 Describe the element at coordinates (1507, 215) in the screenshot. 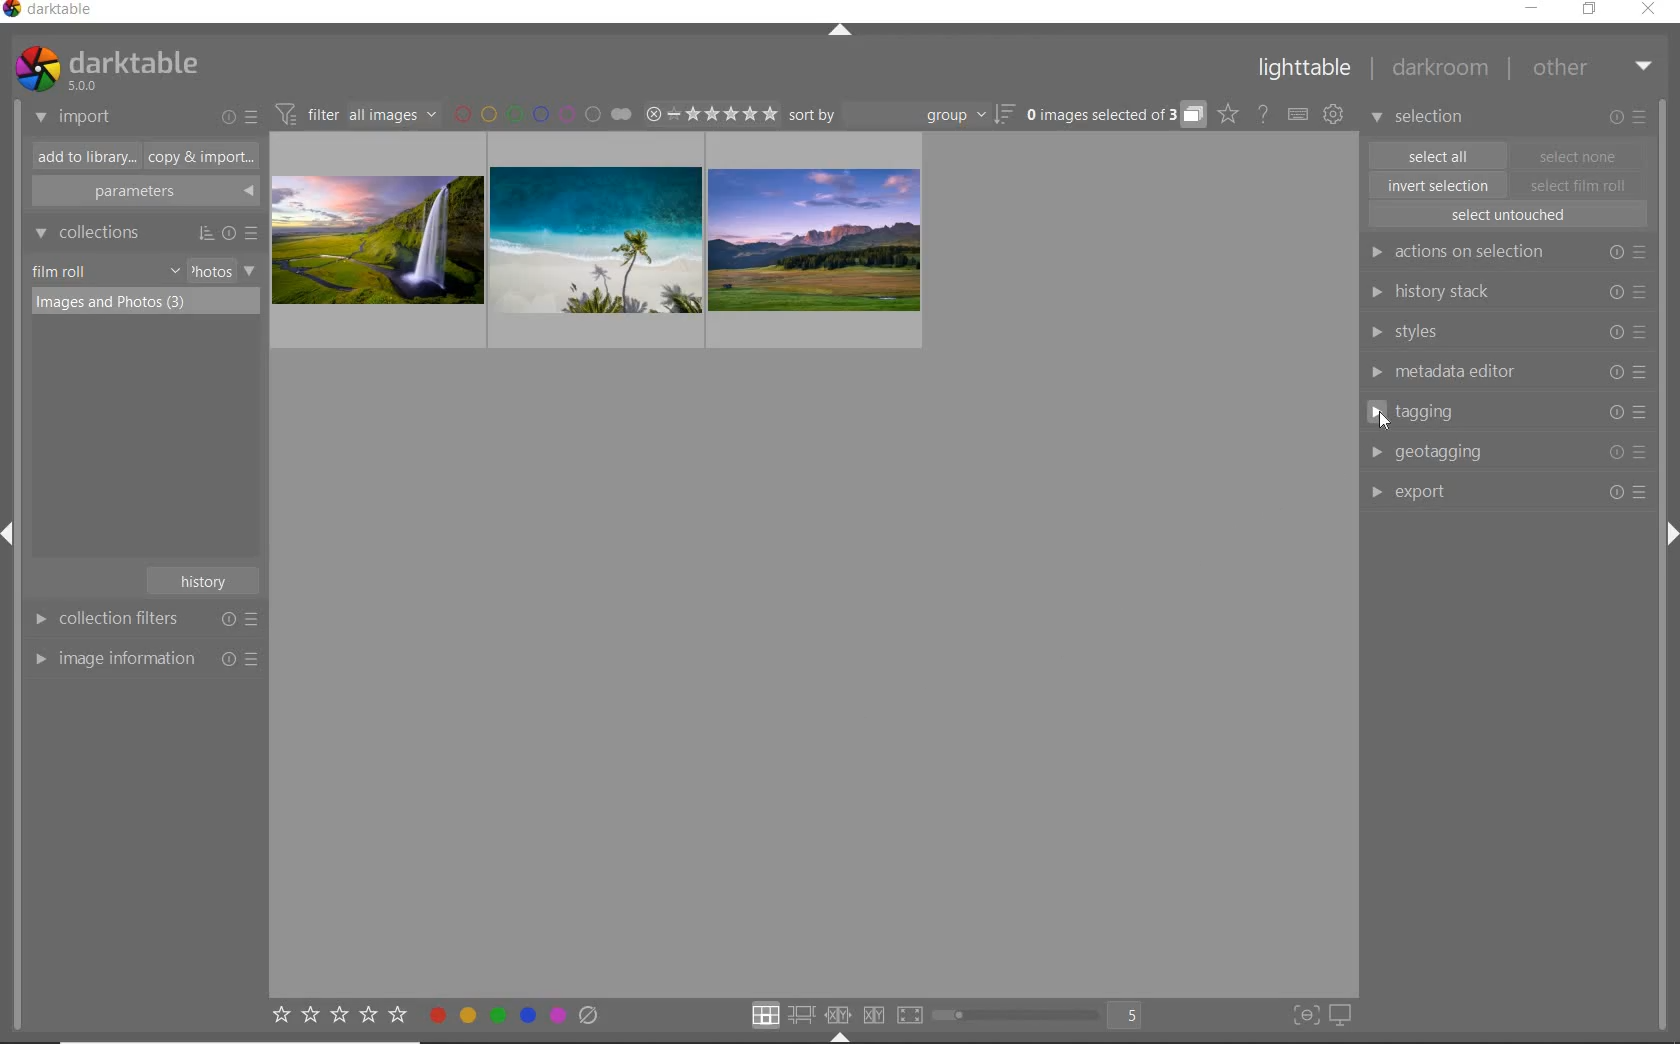

I see `select untouched` at that location.